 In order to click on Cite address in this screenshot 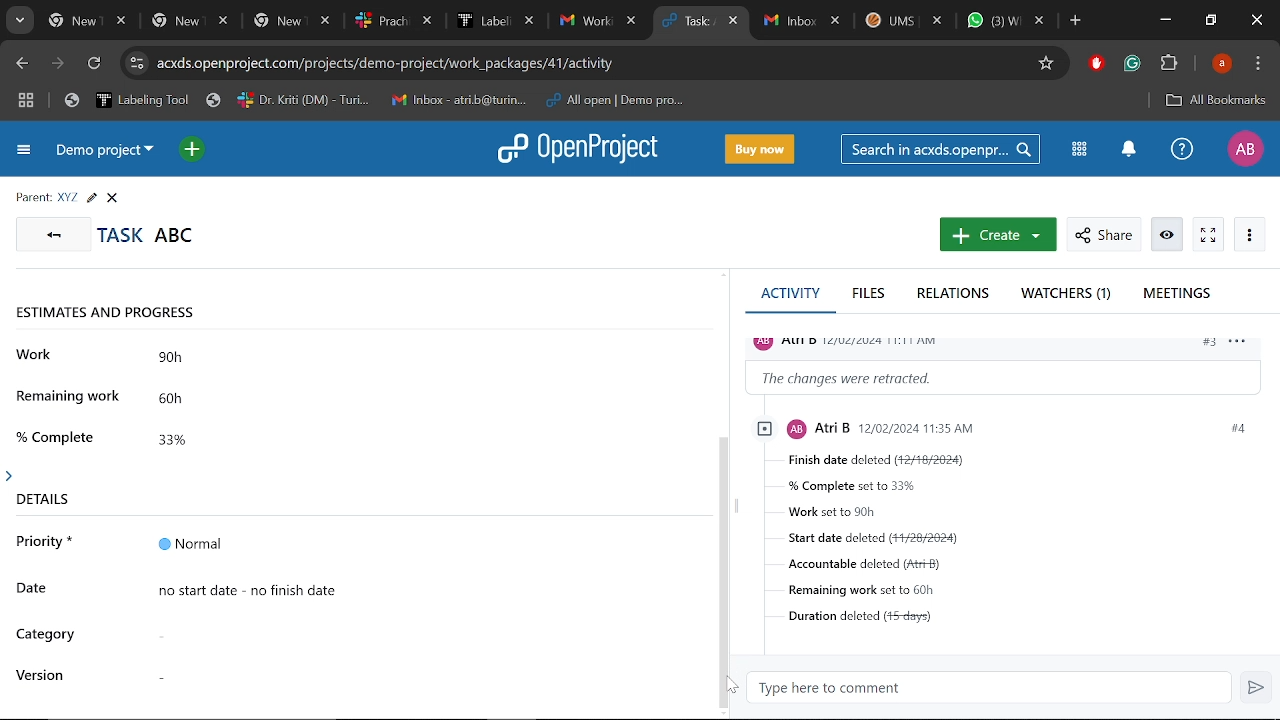, I will do `click(398, 64)`.